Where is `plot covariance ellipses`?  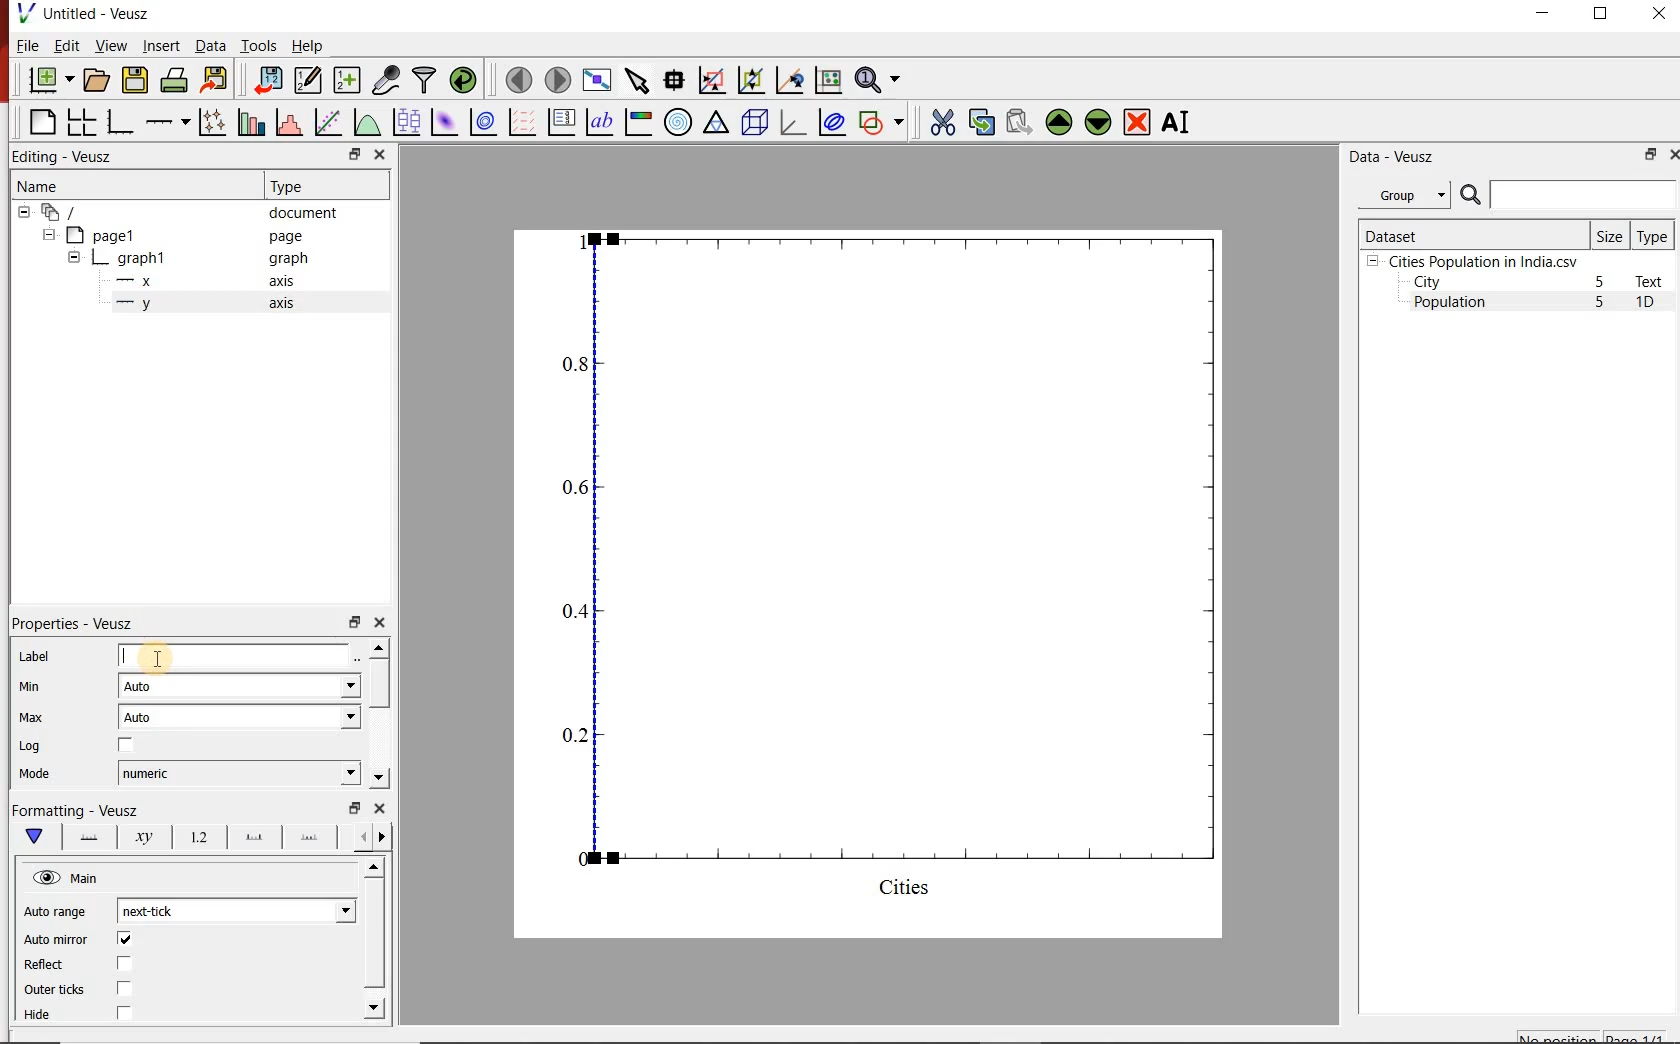
plot covariance ellipses is located at coordinates (832, 123).